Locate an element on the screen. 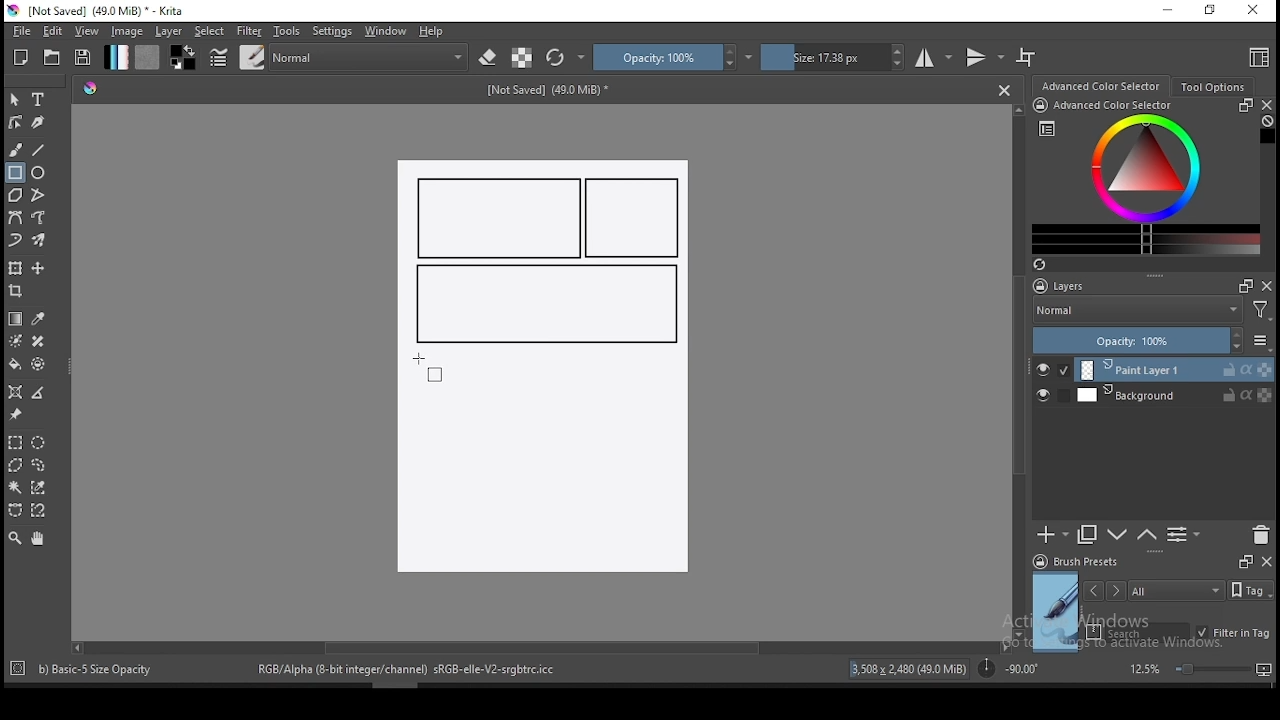 This screenshot has height=720, width=1280. reload original preset is located at coordinates (566, 57).